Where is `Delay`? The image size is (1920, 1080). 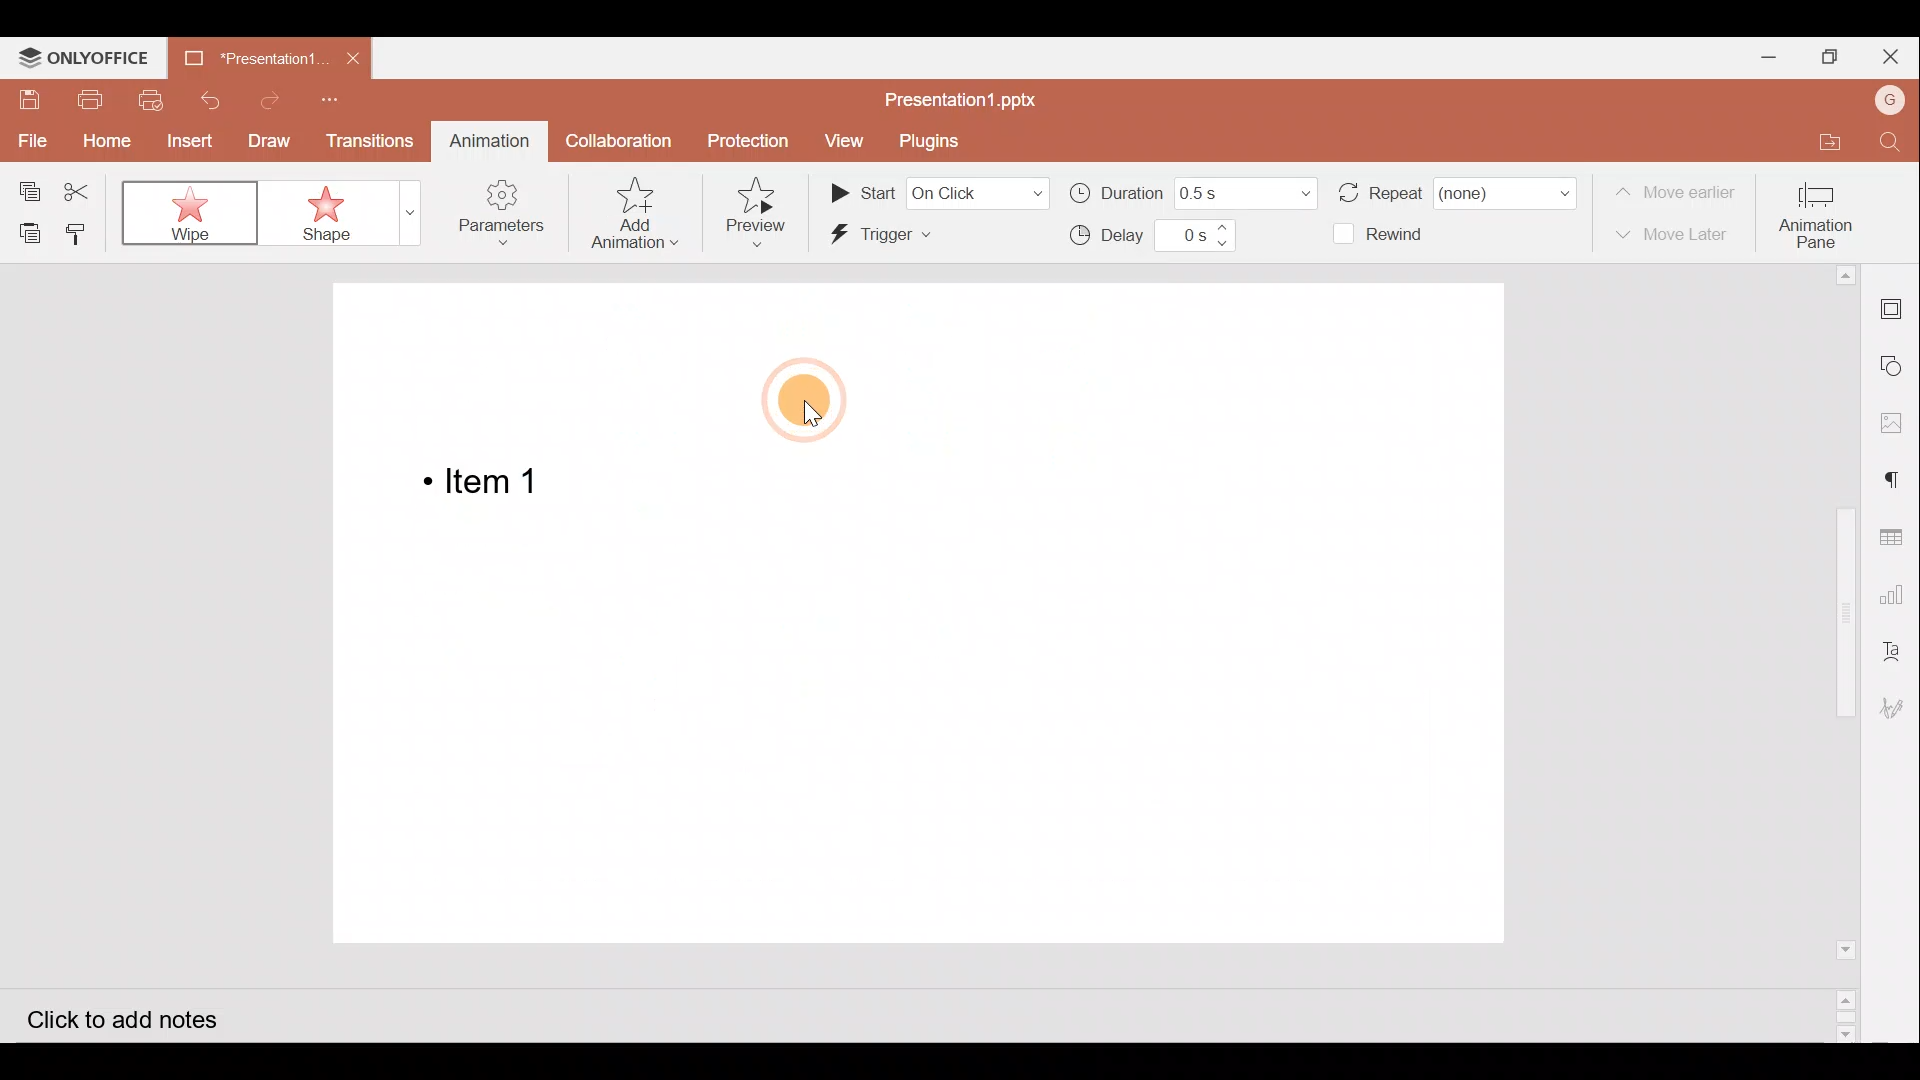
Delay is located at coordinates (1153, 239).